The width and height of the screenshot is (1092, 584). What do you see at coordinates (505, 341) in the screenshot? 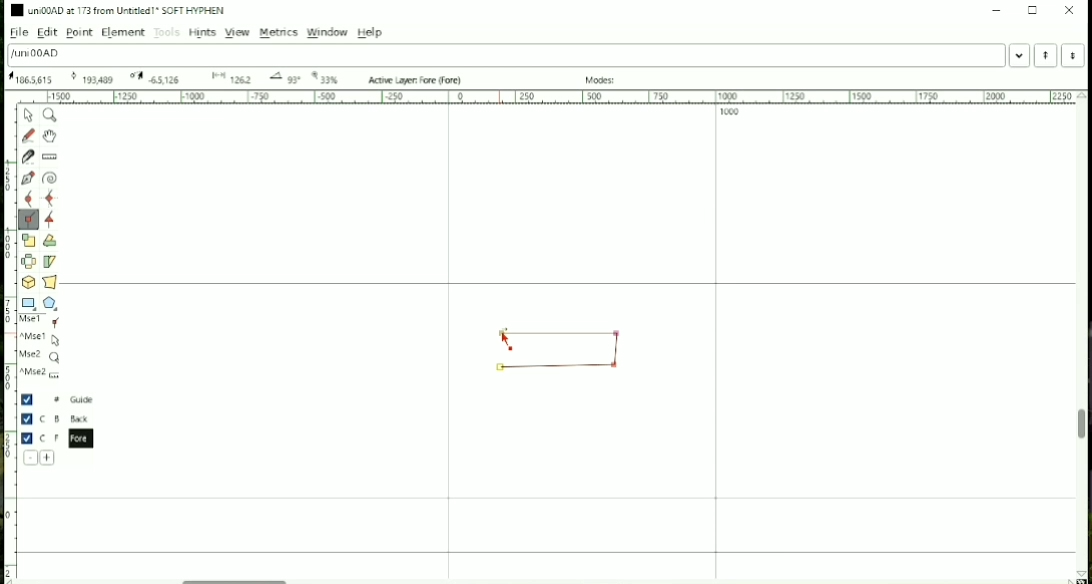
I see `Cursor` at bounding box center [505, 341].